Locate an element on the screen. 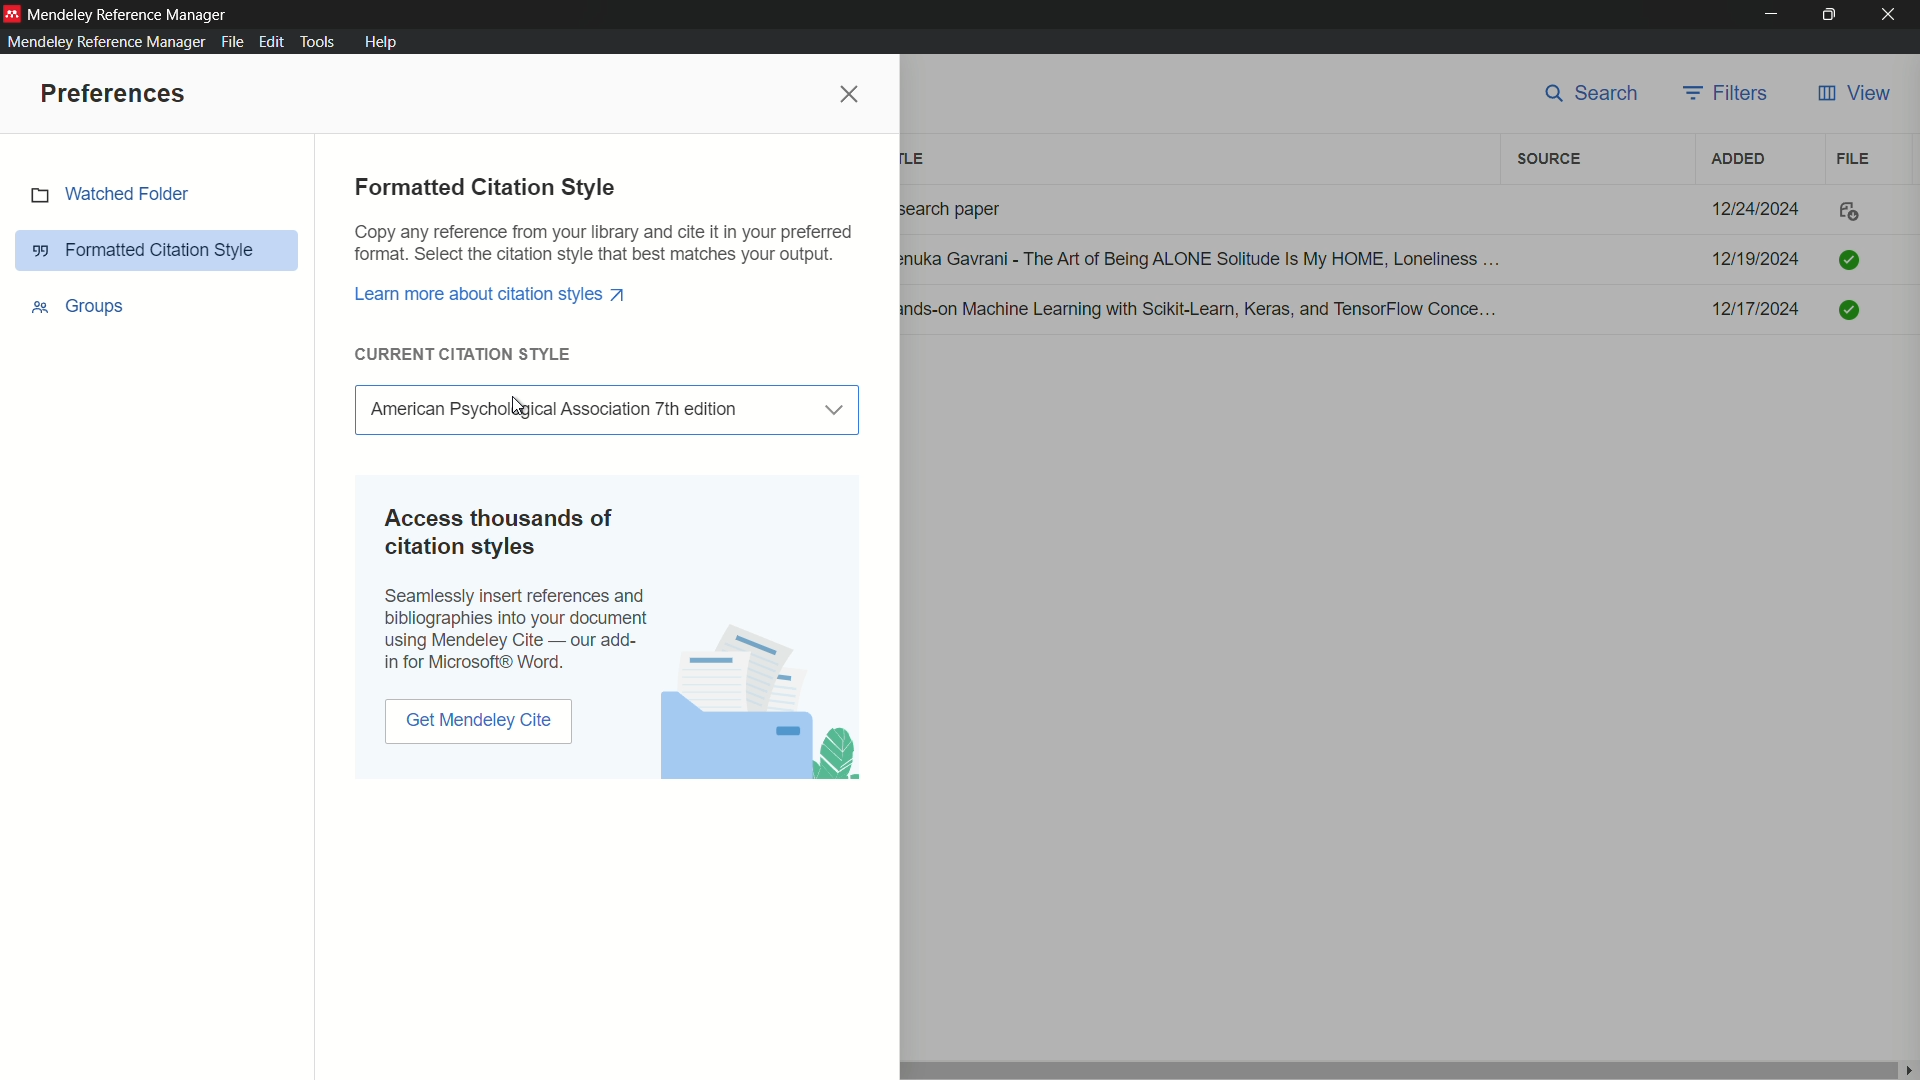  text is located at coordinates (517, 630).